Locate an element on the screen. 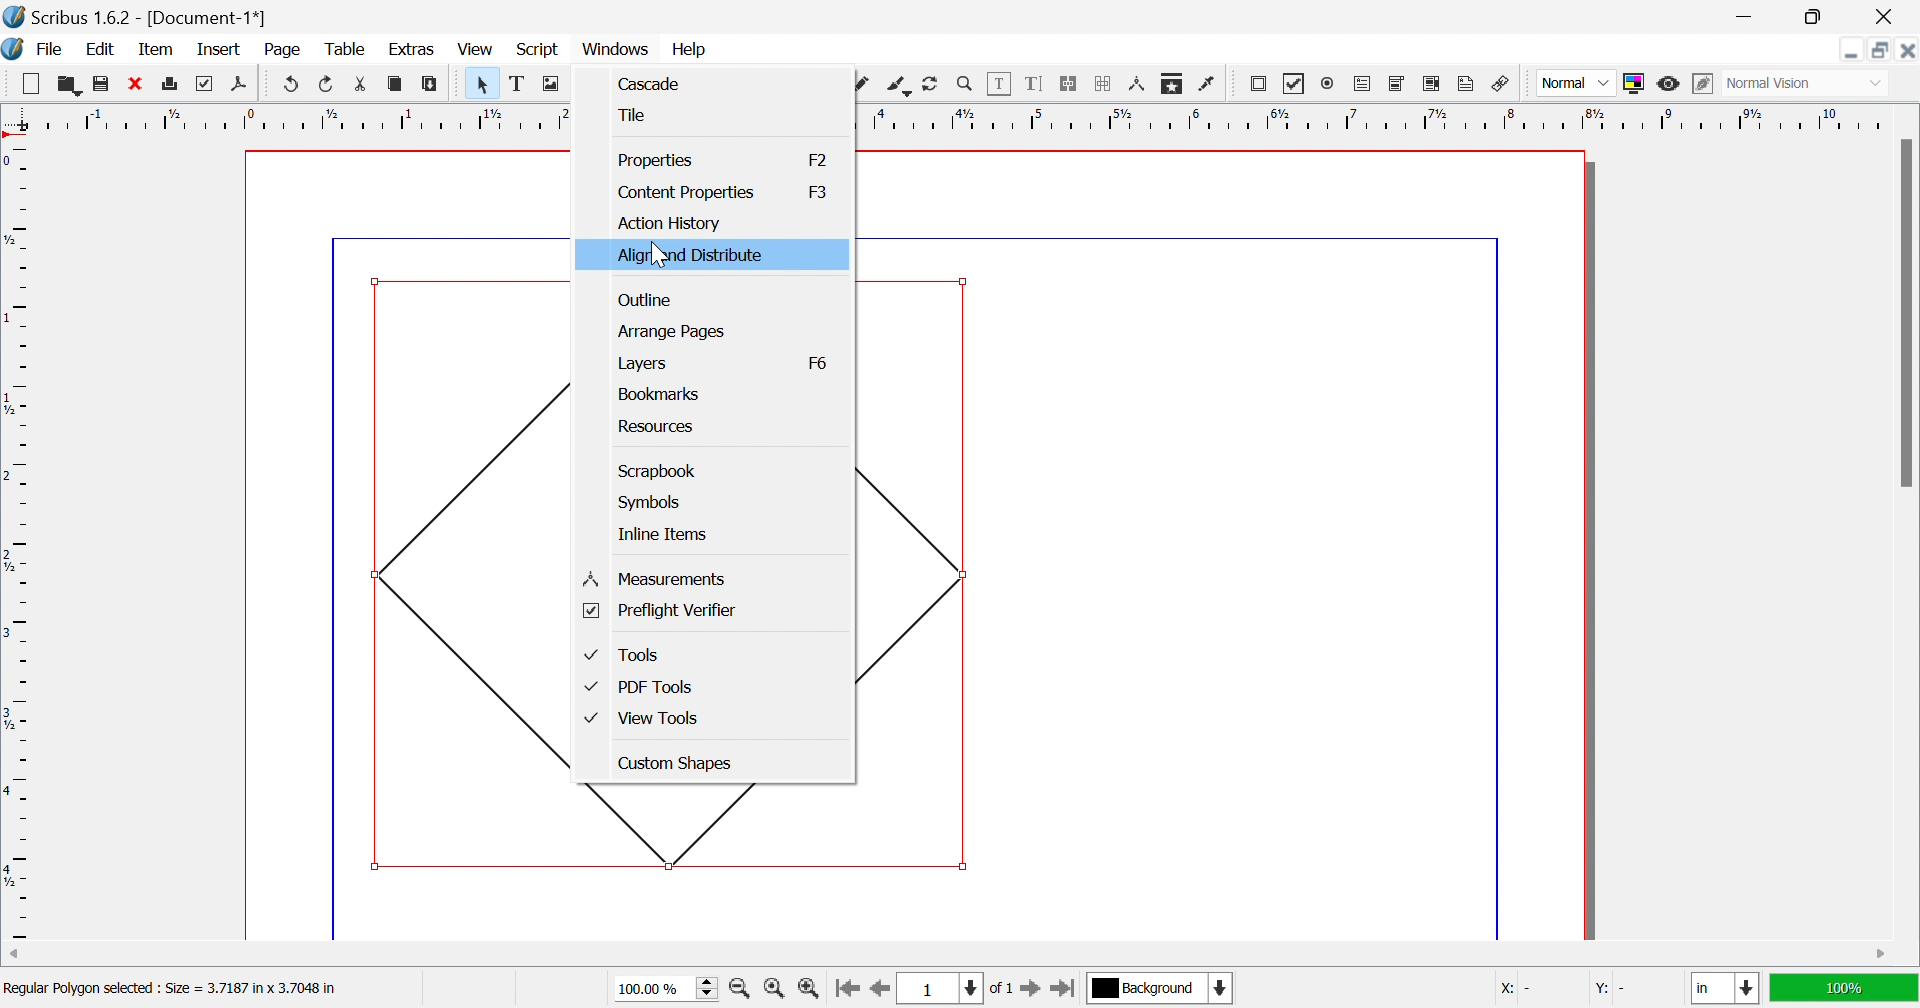 The height and width of the screenshot is (1008, 1920). Spiral is located at coordinates (762, 83).